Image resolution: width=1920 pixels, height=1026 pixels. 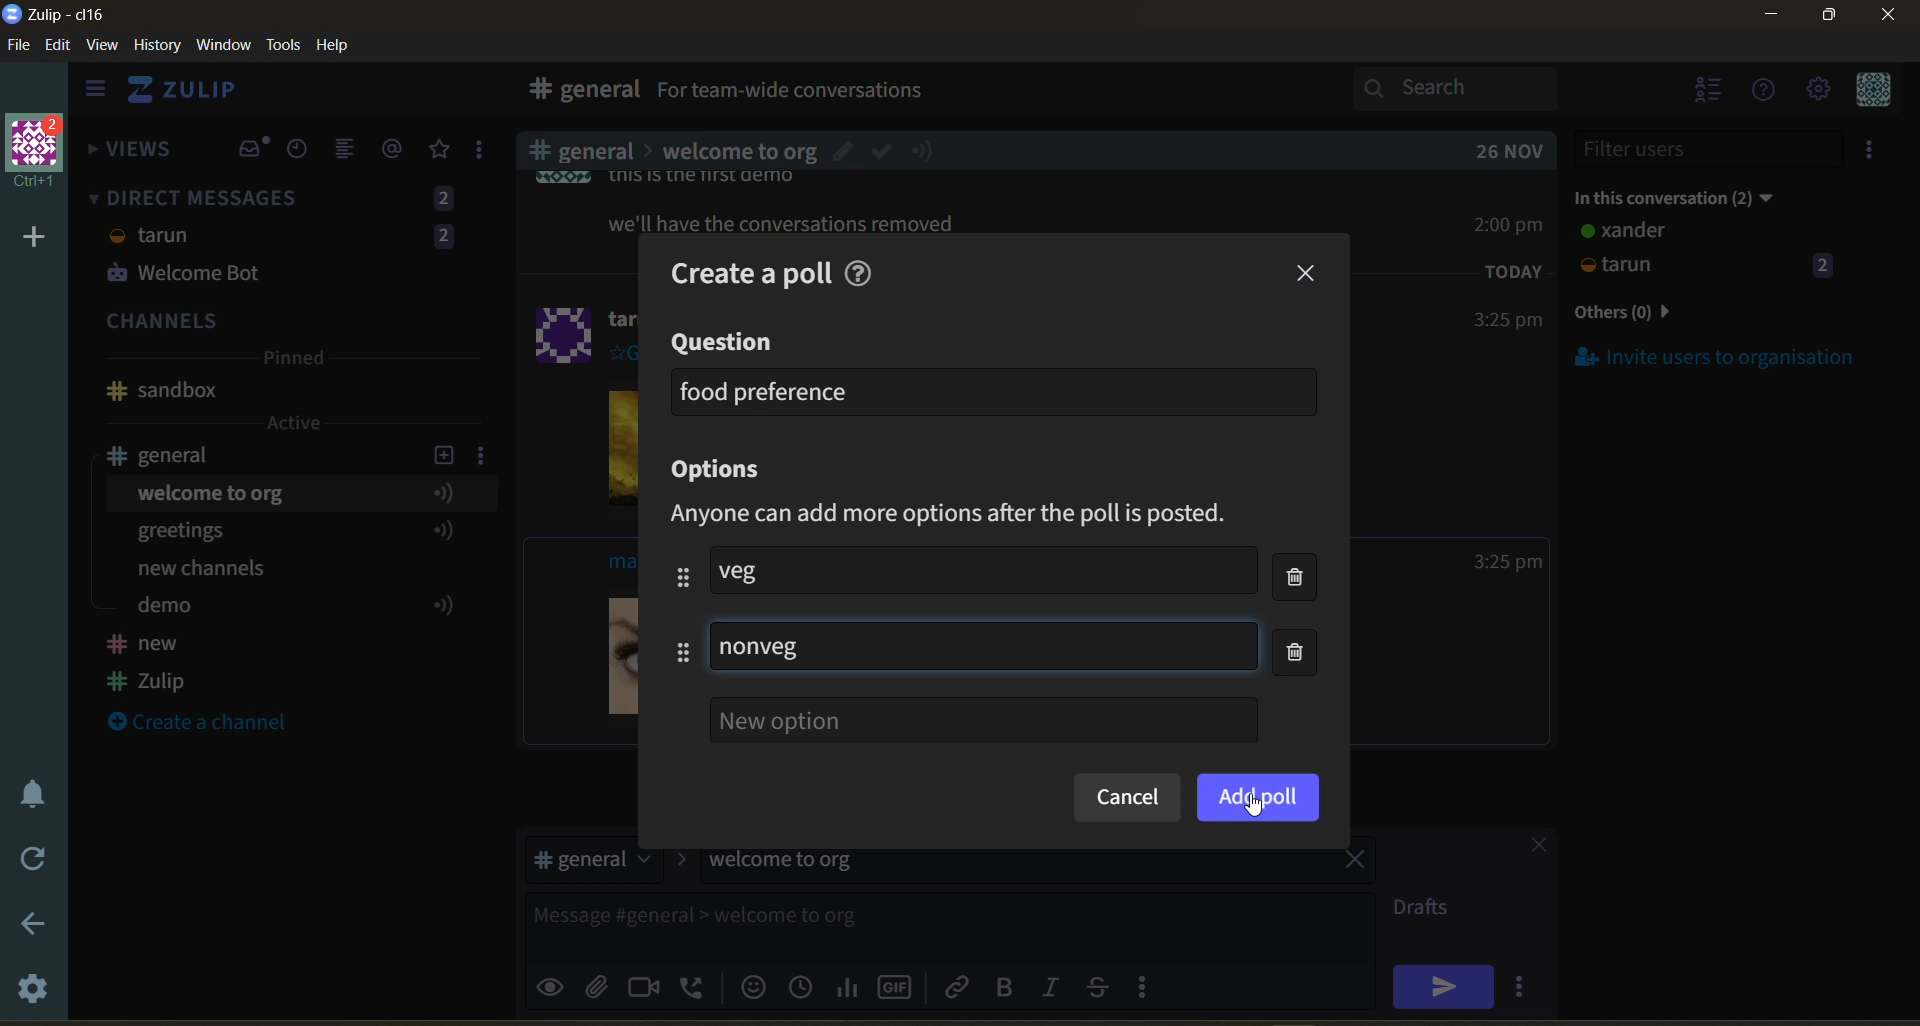 I want to click on , so click(x=565, y=331).